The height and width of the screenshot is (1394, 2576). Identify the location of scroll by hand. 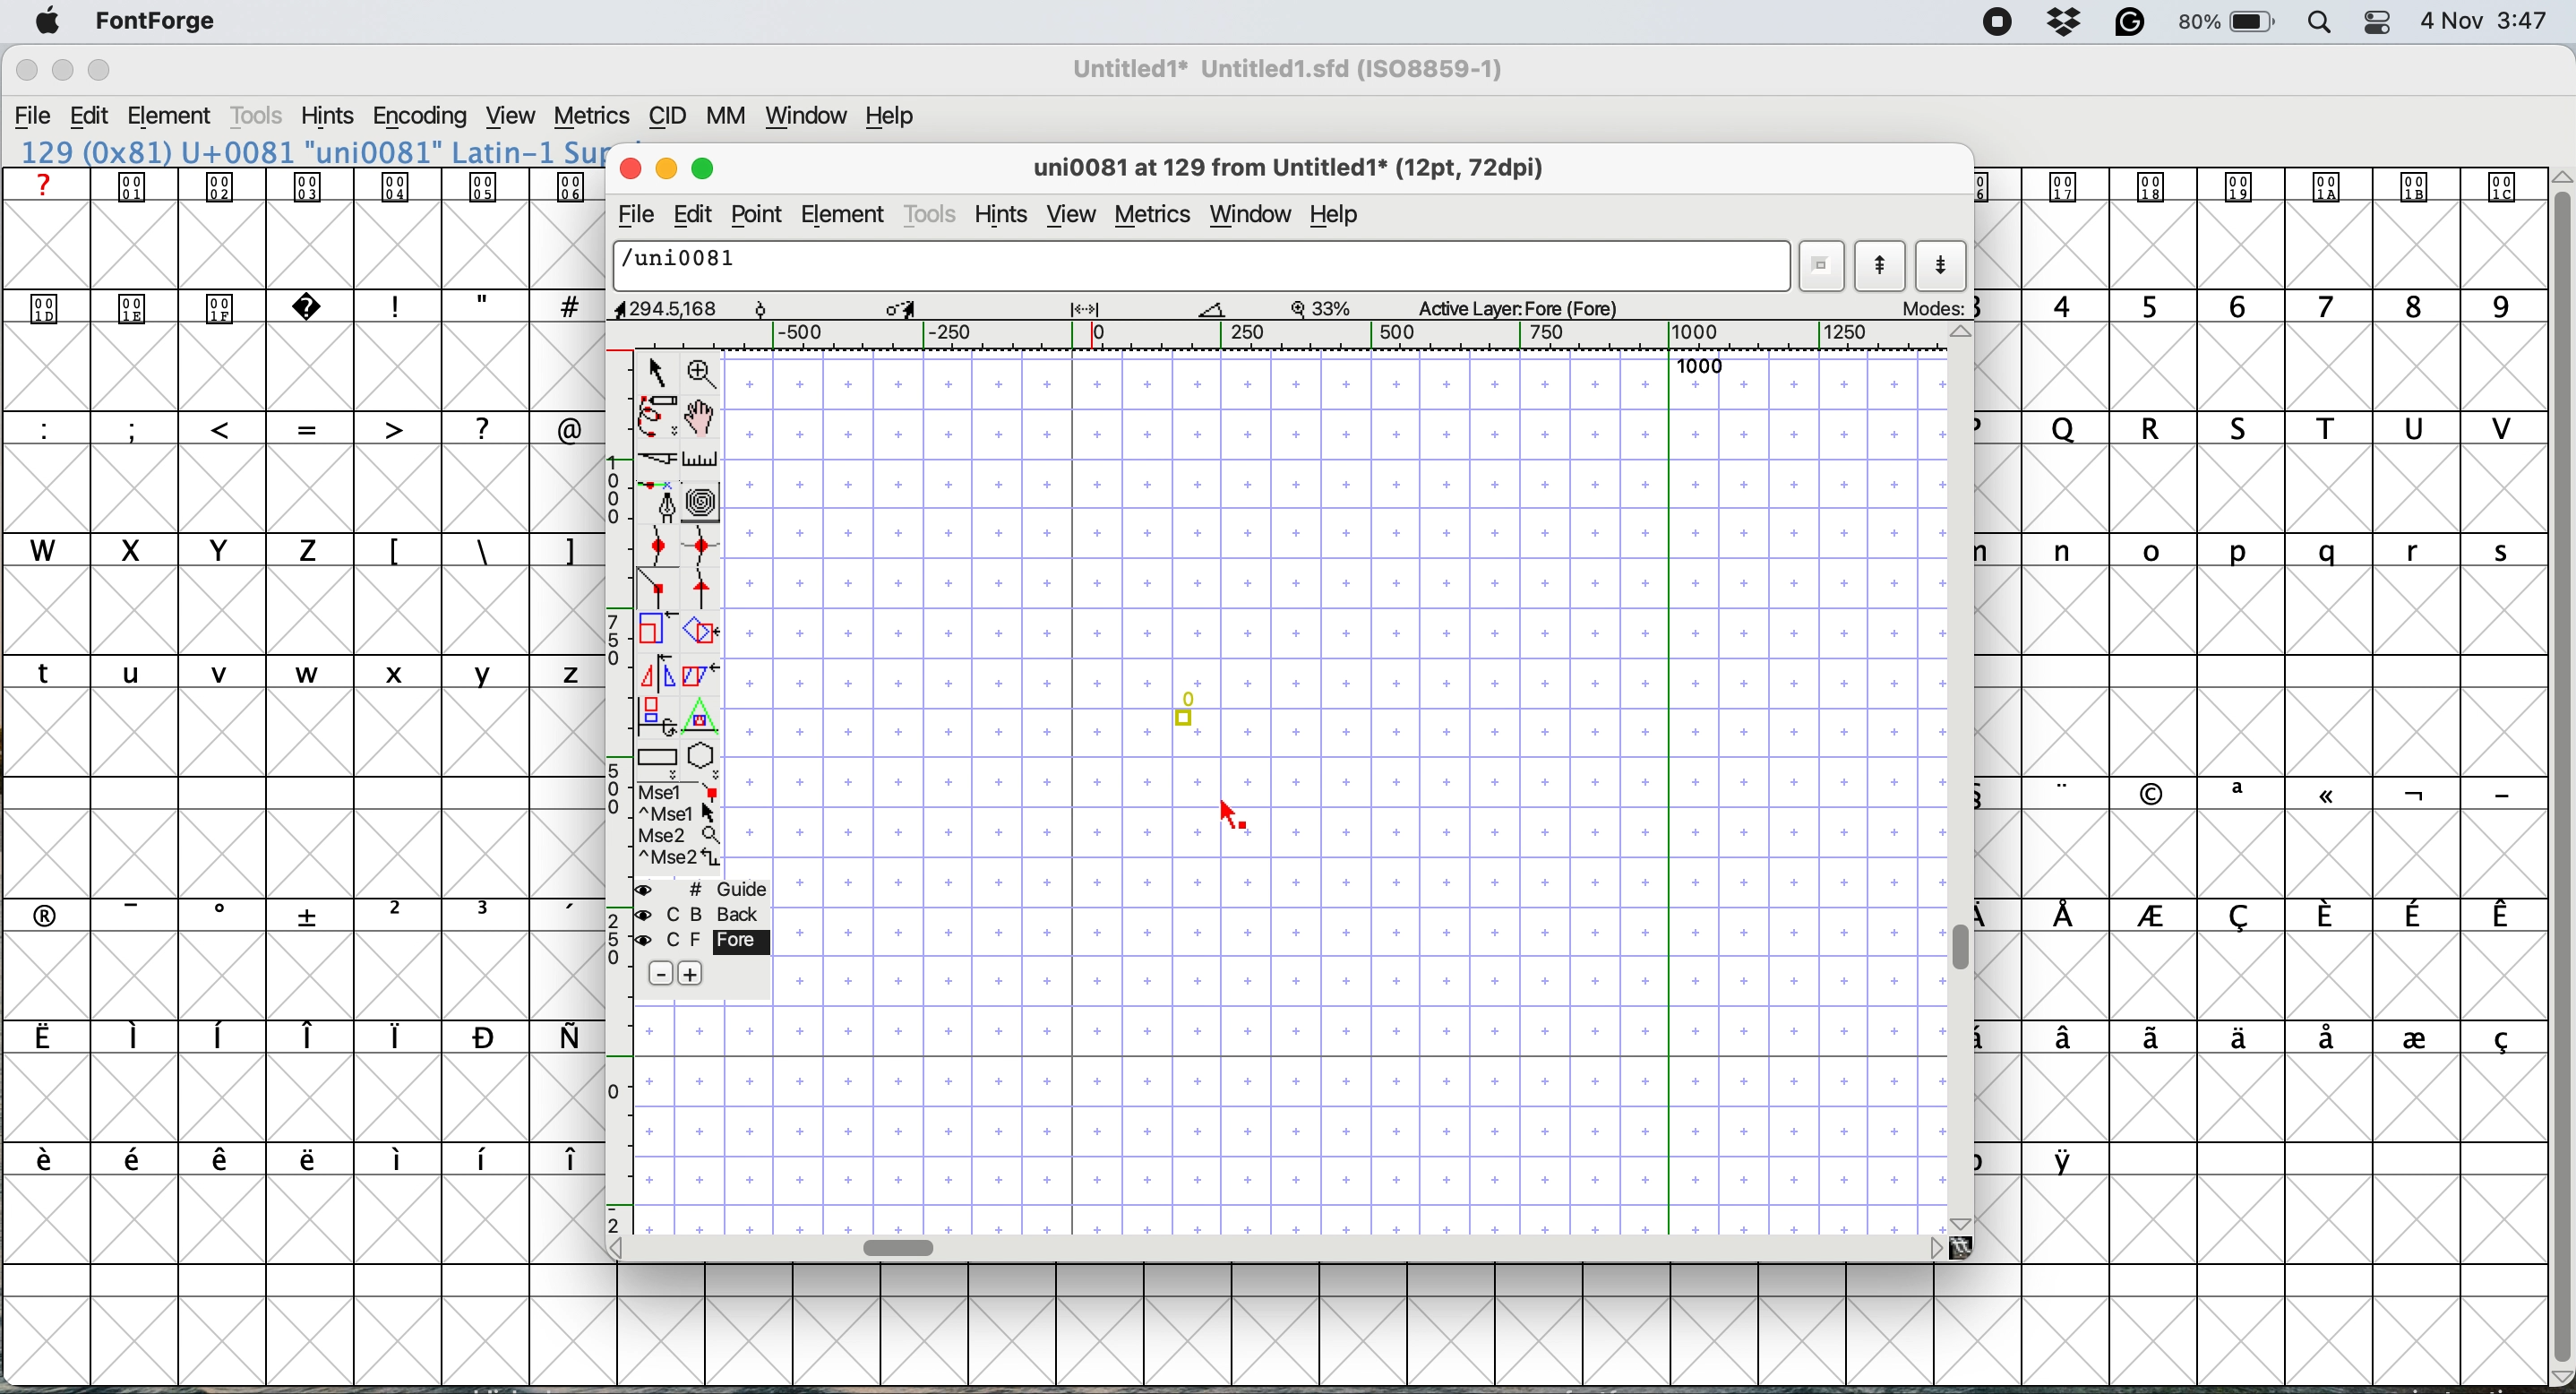
(699, 415).